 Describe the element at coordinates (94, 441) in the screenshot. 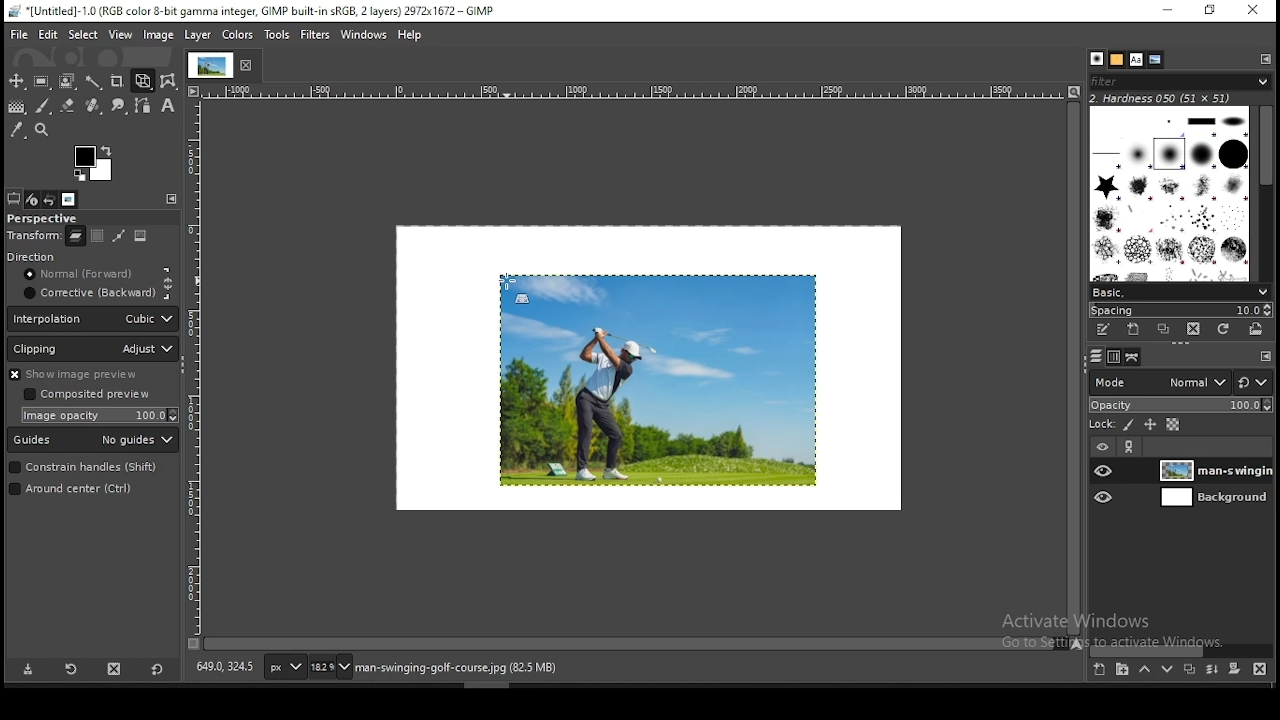

I see `guides` at that location.